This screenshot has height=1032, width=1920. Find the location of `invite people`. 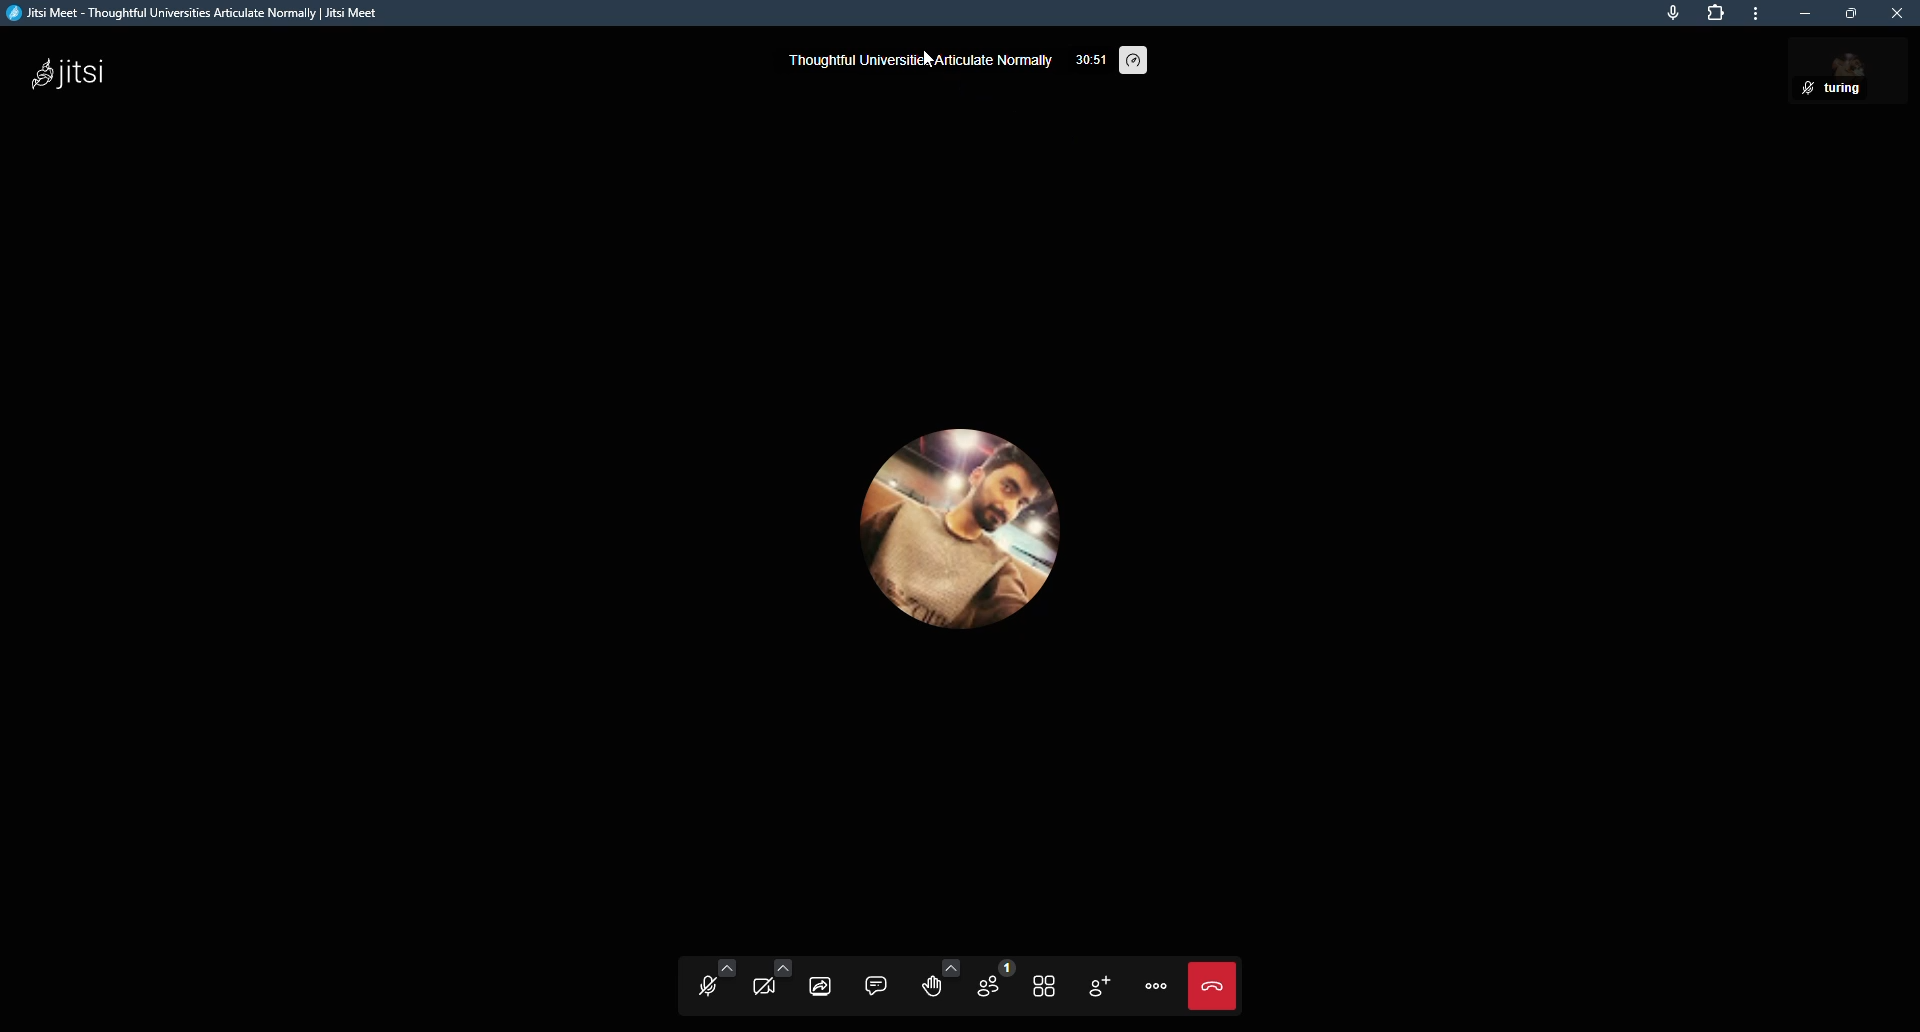

invite people is located at coordinates (1101, 986).